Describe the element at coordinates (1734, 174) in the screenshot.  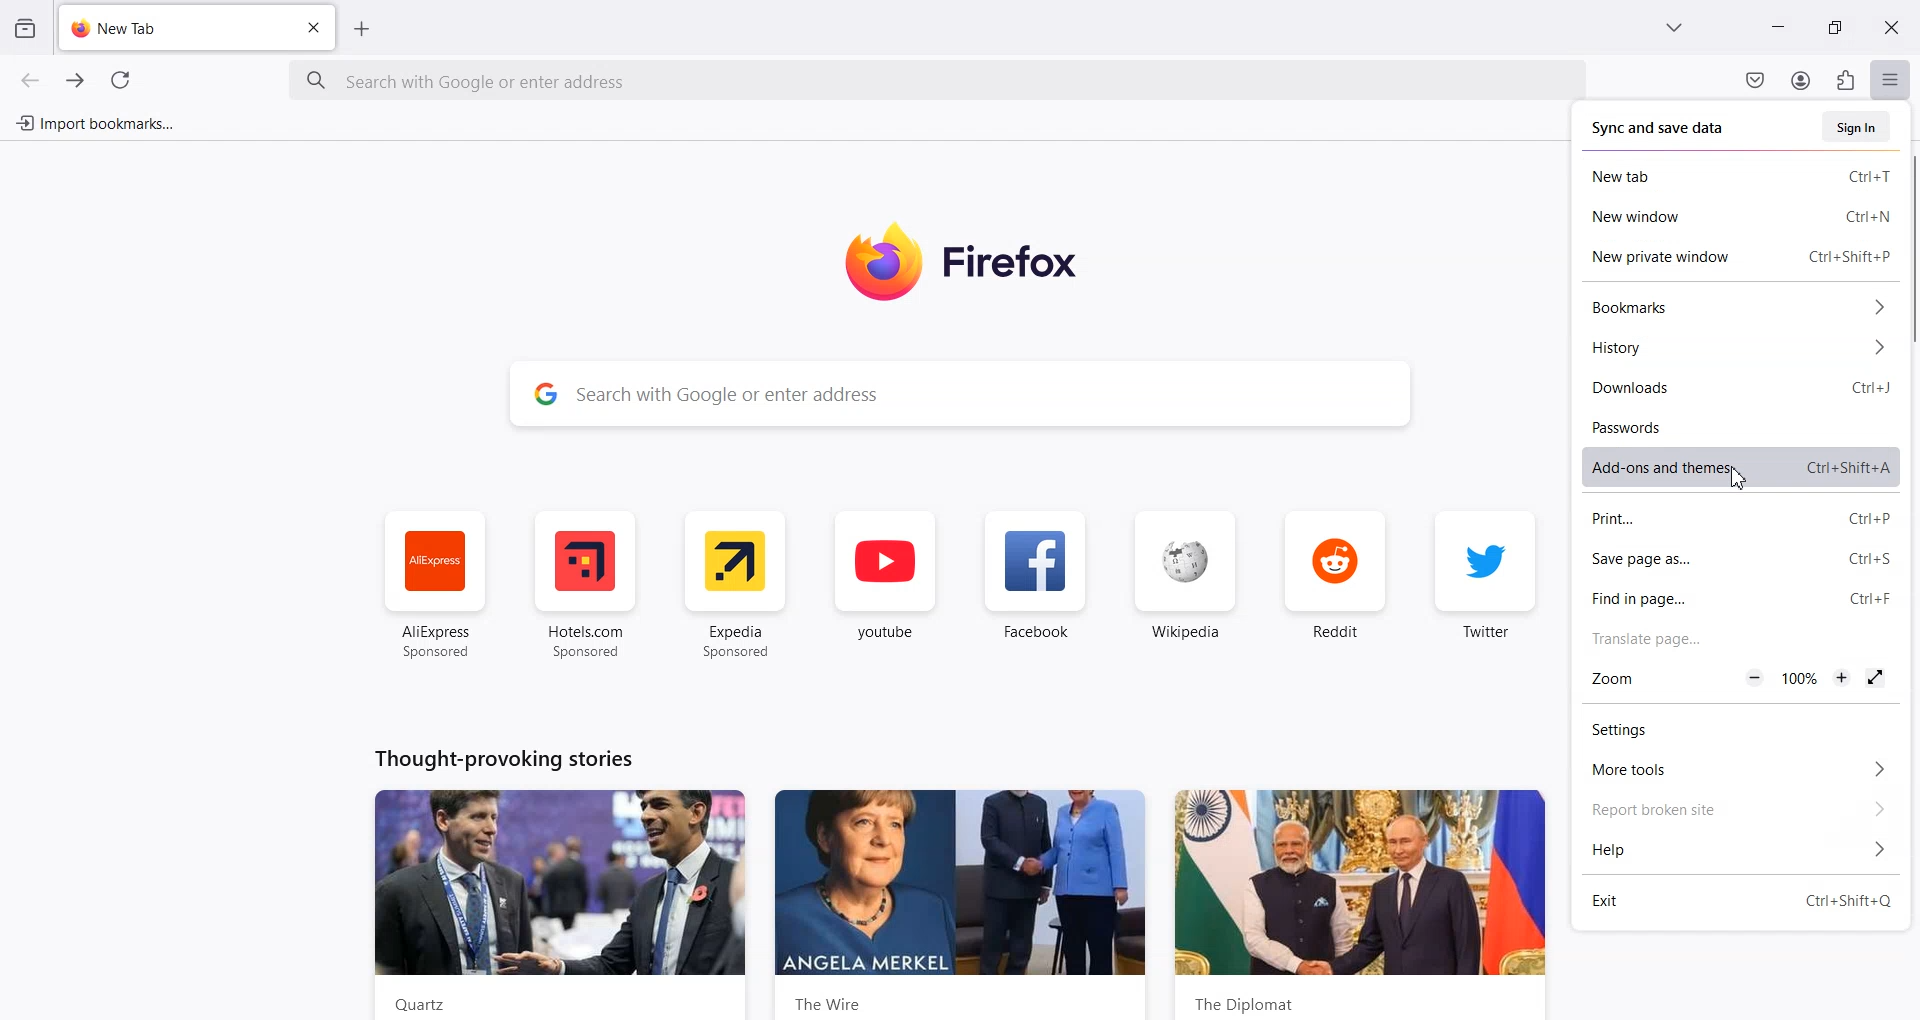
I see `New tab` at that location.